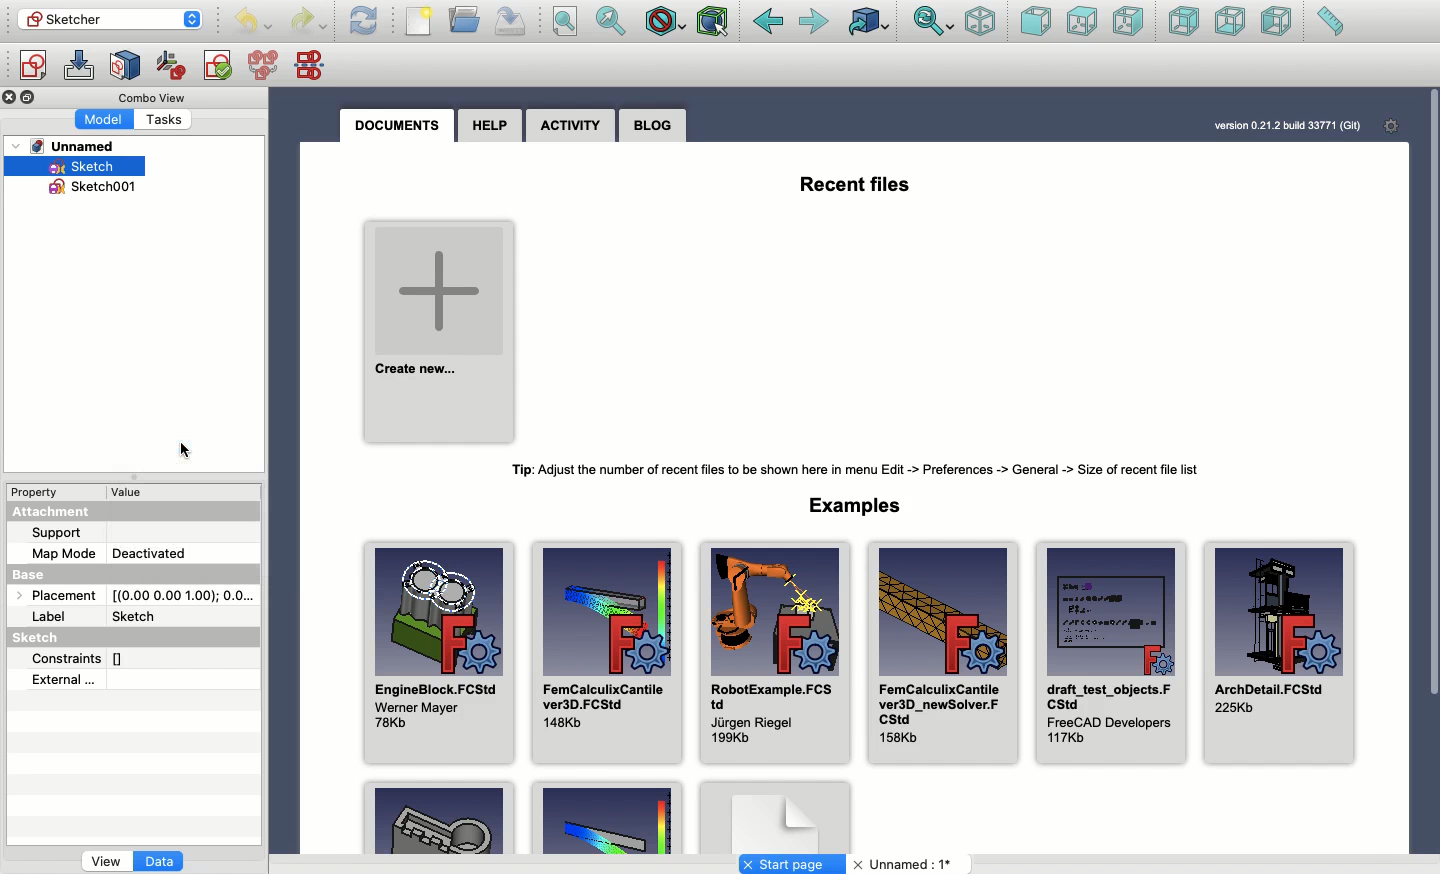 The height and width of the screenshot is (874, 1440). I want to click on Label, so click(52, 617).